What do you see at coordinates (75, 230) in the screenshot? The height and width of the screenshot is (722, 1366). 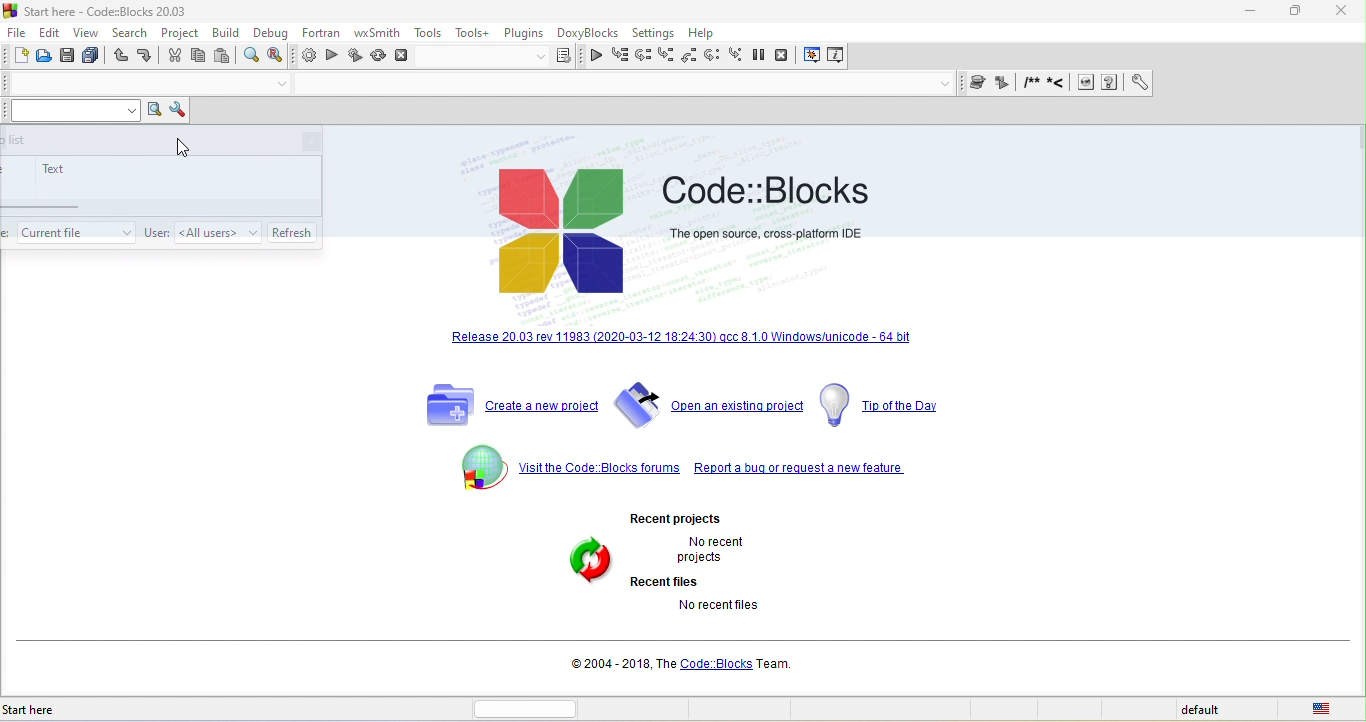 I see `todo list` at bounding box center [75, 230].